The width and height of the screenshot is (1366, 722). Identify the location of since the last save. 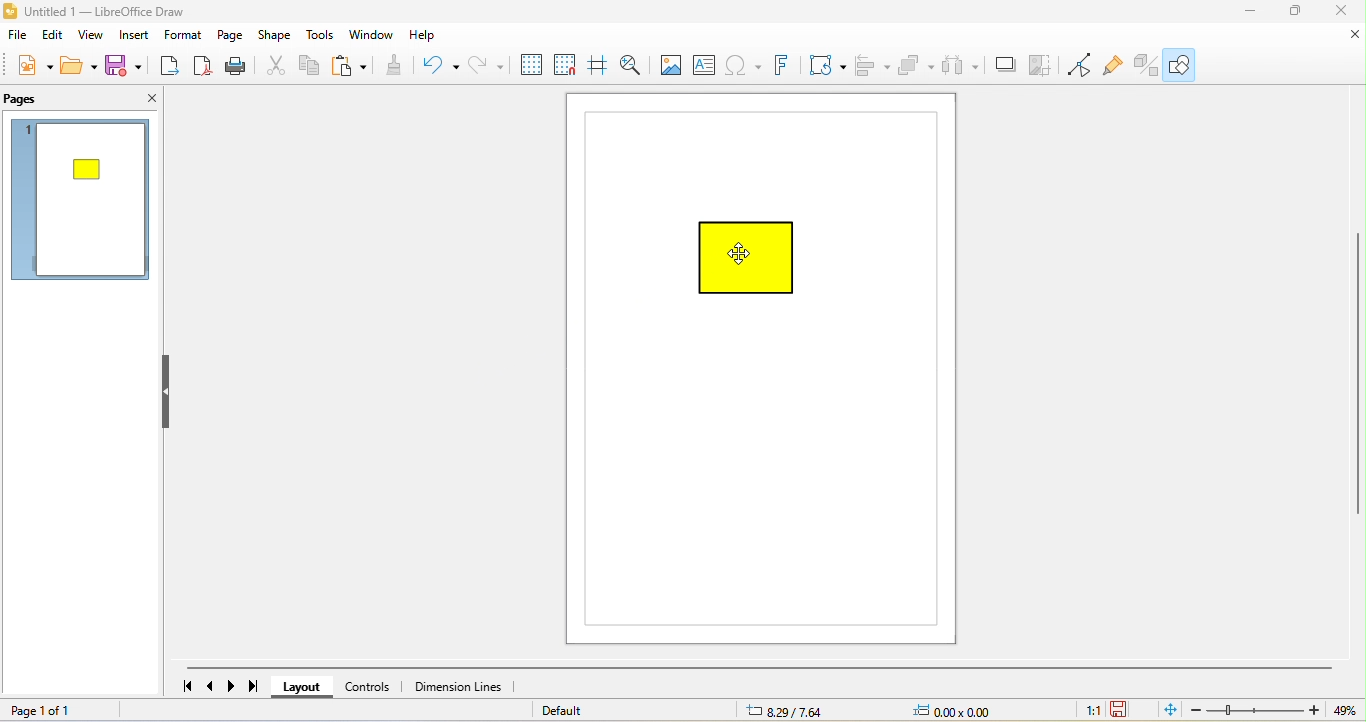
(1123, 710).